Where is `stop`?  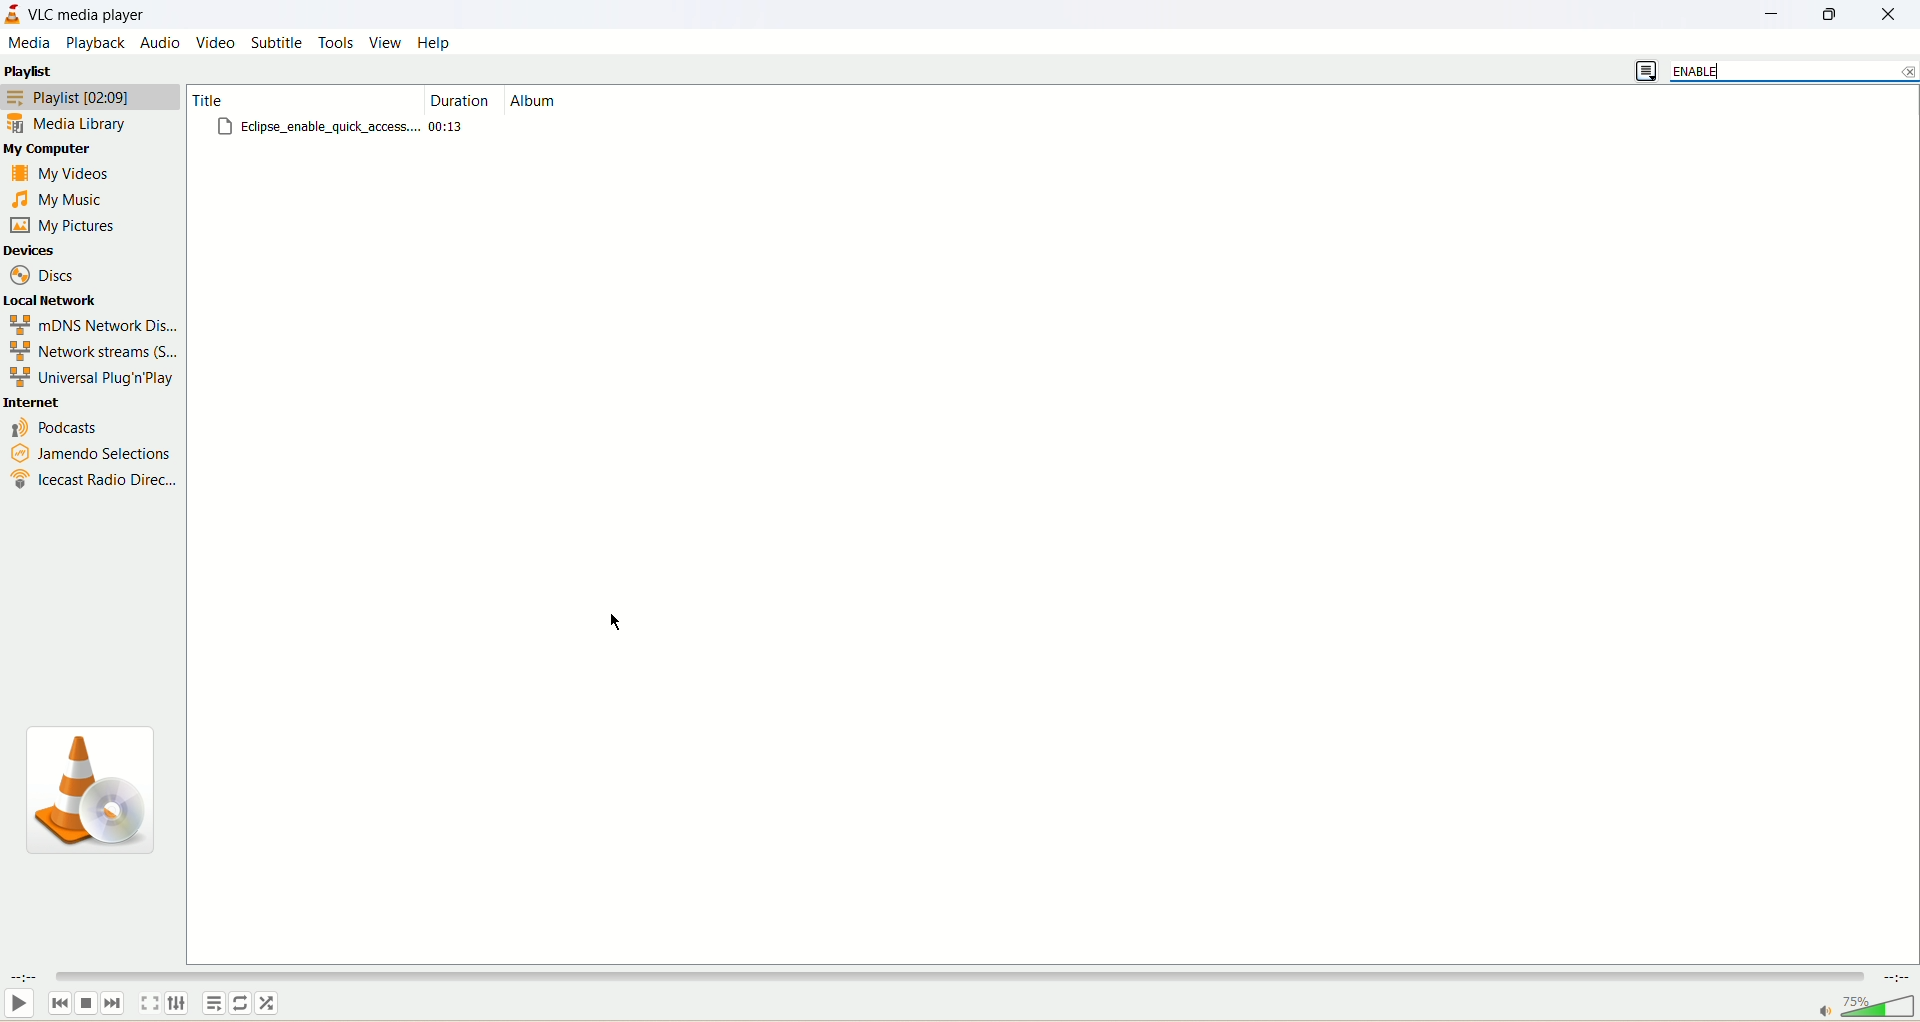
stop is located at coordinates (86, 1006).